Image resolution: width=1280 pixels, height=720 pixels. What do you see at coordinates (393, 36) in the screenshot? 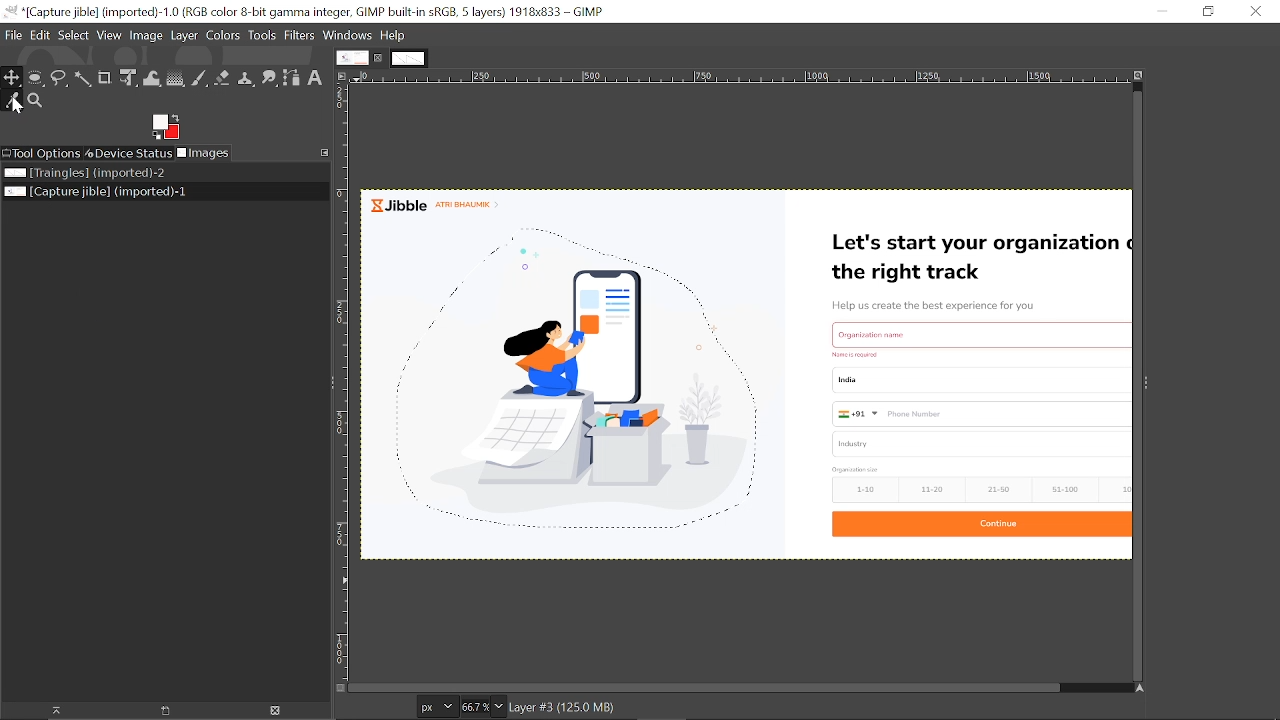
I see `Help` at bounding box center [393, 36].